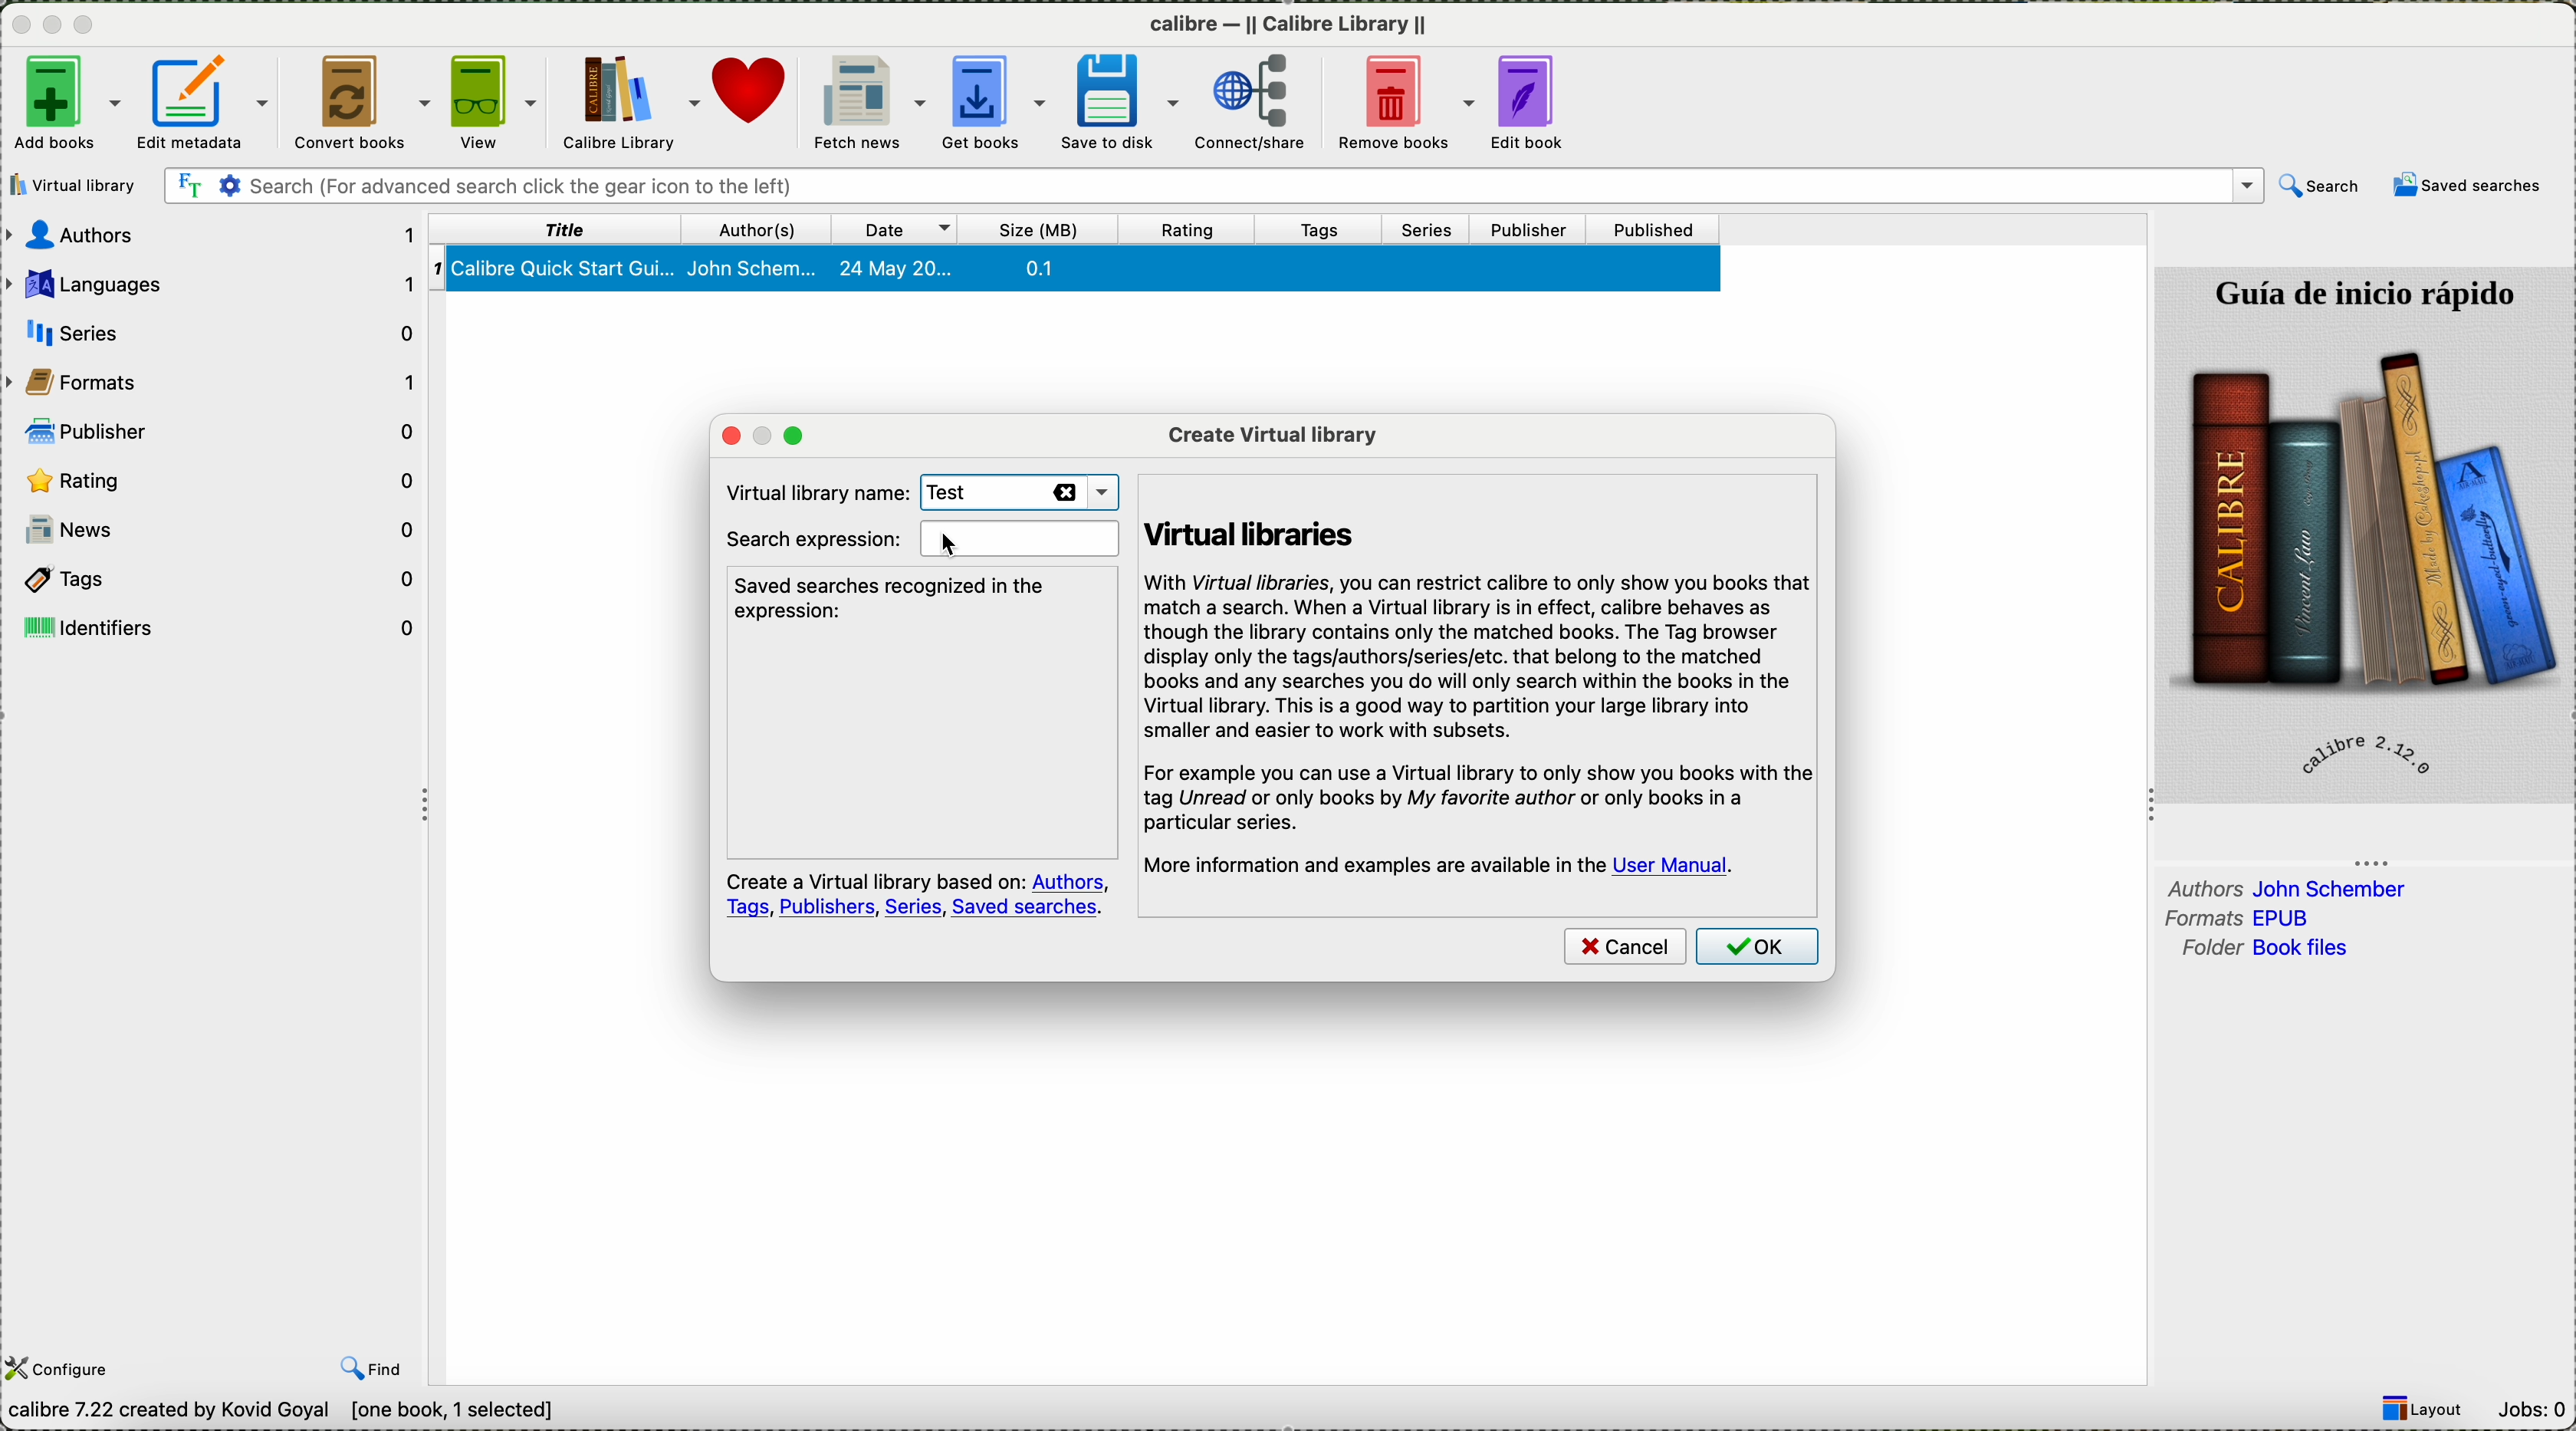 This screenshot has width=2576, height=1431. I want to click on maximize program, so click(88, 25).